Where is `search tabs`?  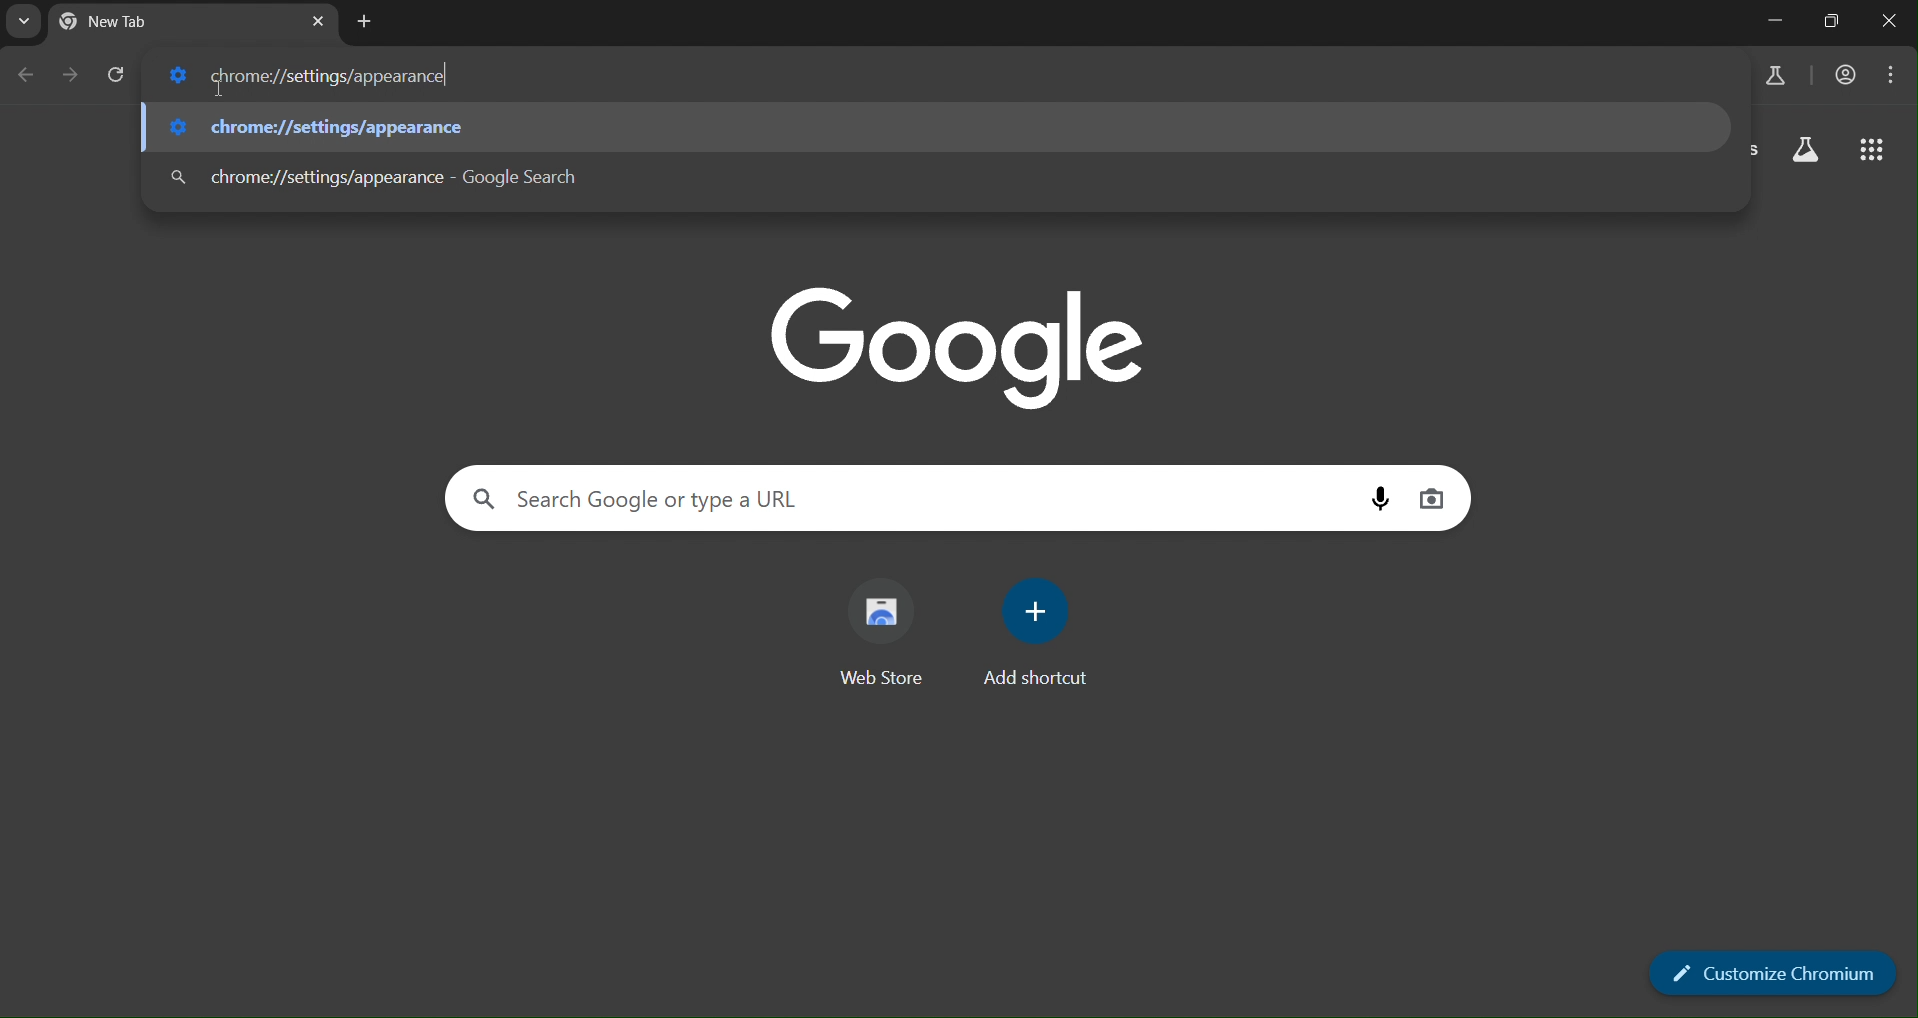 search tabs is located at coordinates (22, 22).